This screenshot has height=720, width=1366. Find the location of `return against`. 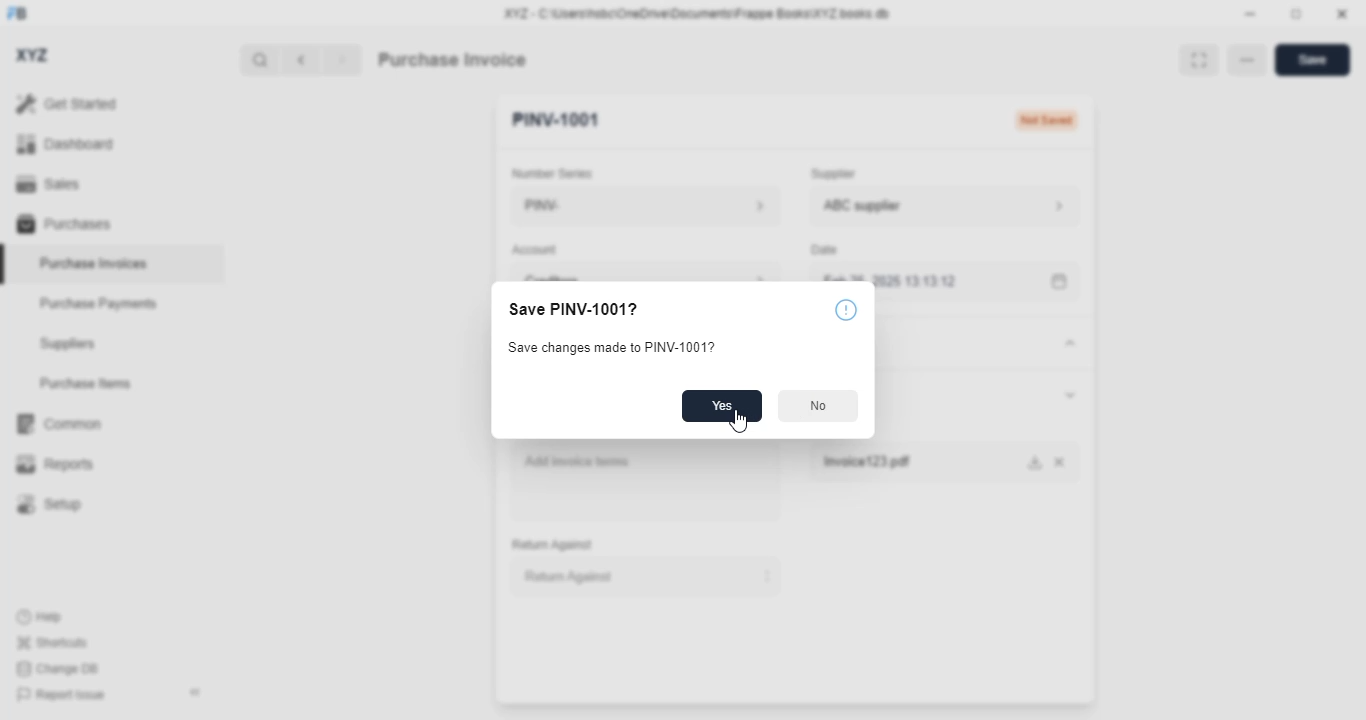

return against is located at coordinates (551, 545).